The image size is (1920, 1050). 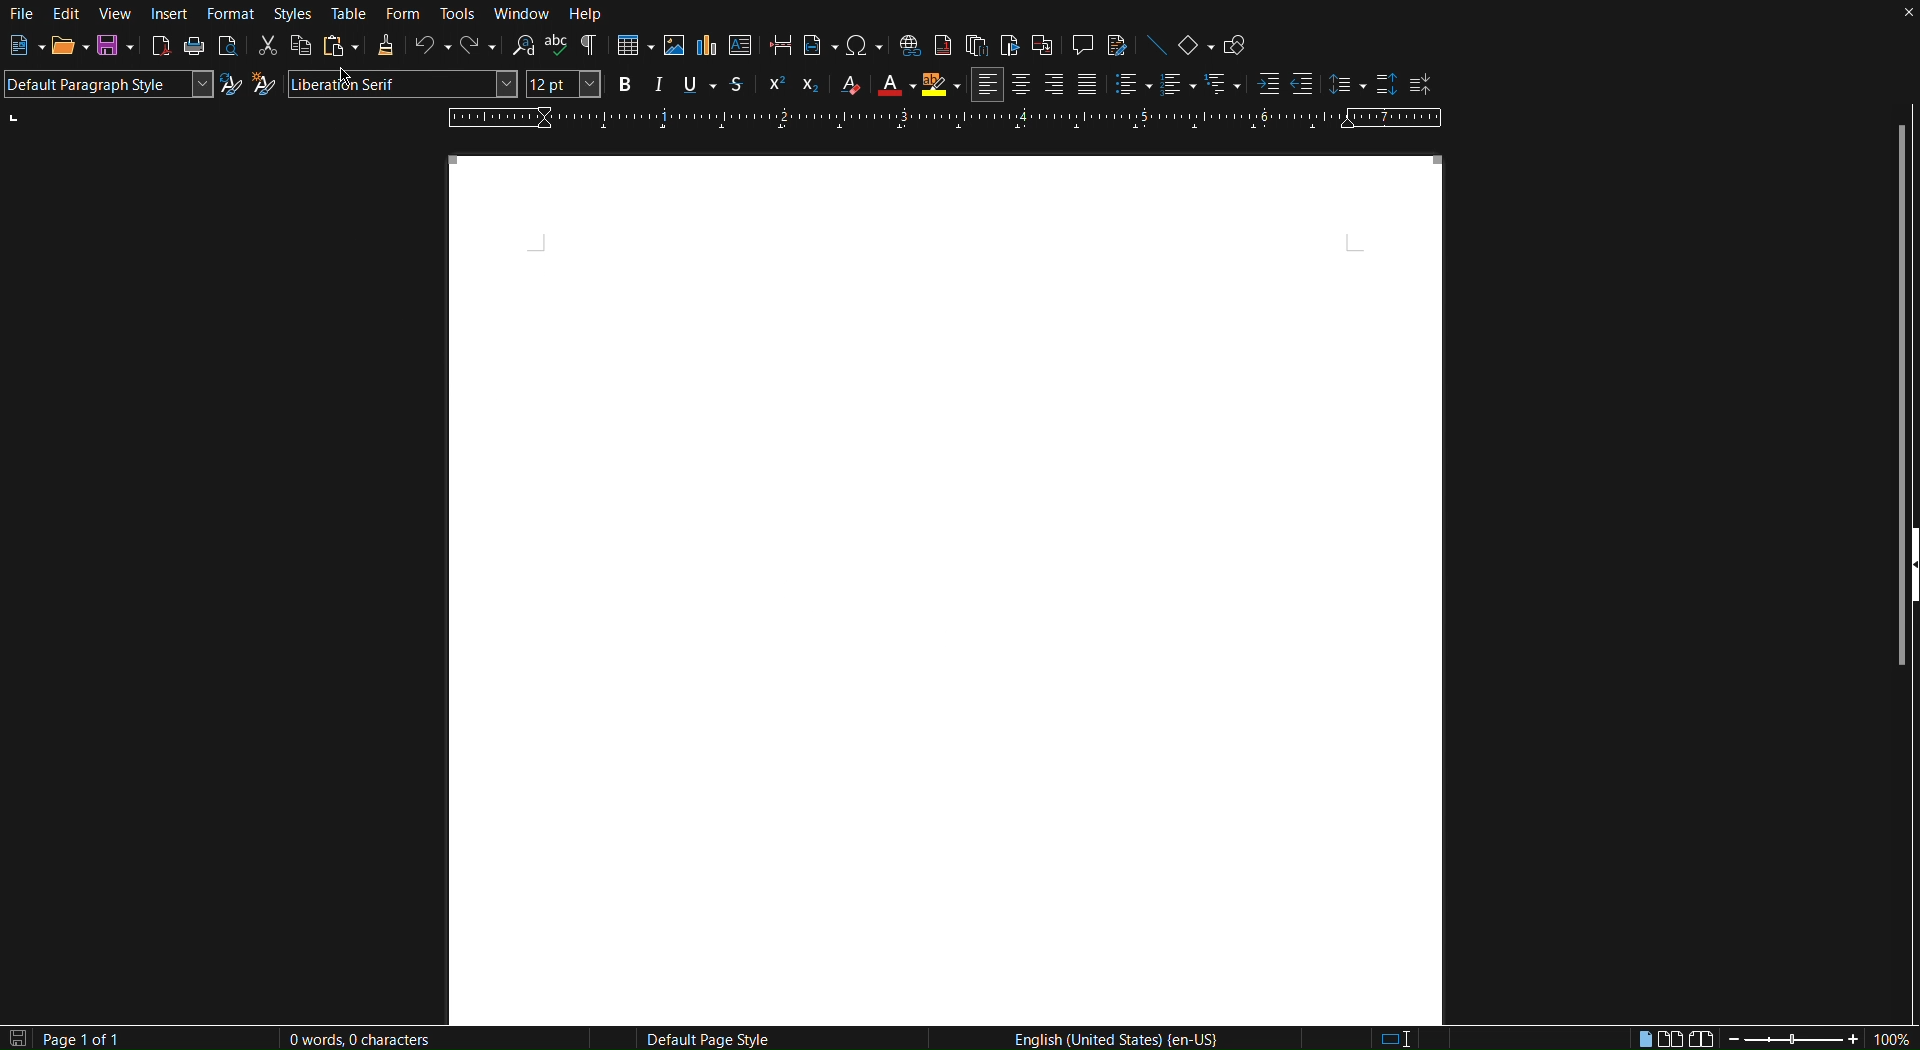 What do you see at coordinates (1087, 86) in the screenshot?
I see `Justify` at bounding box center [1087, 86].